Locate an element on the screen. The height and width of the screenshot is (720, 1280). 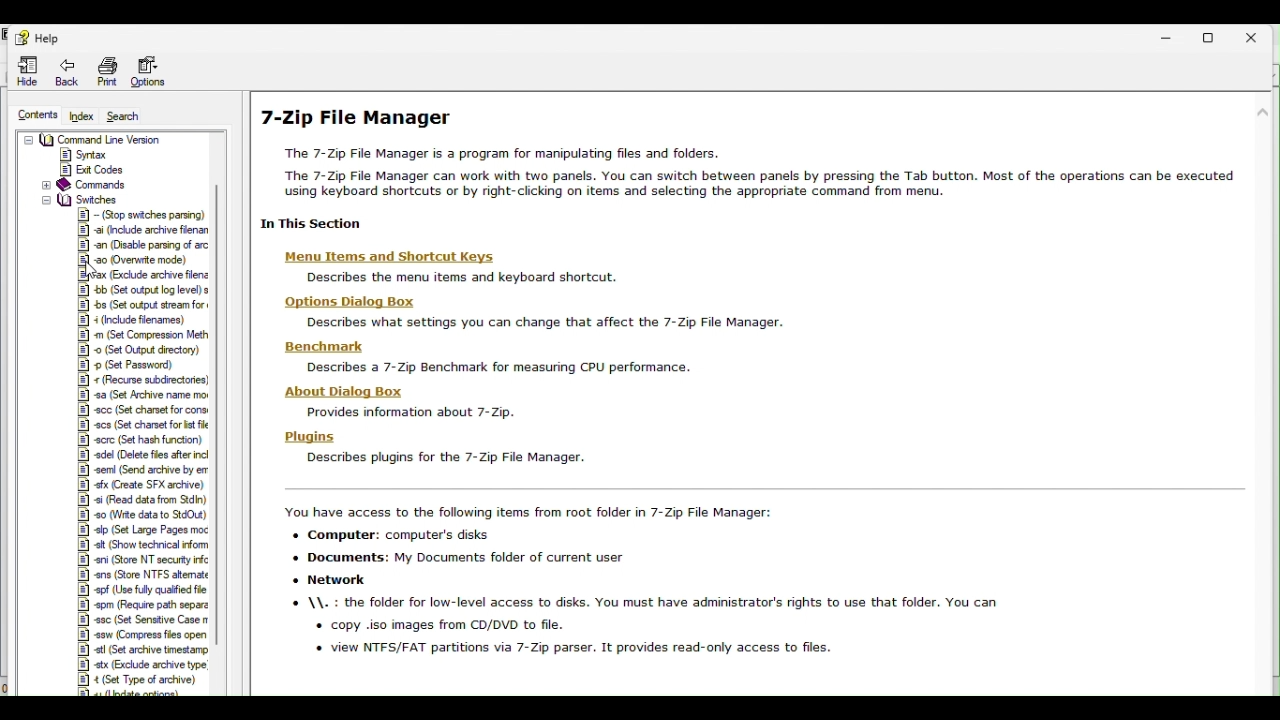
|&] « (Recurse subdirectories] is located at coordinates (142, 380).